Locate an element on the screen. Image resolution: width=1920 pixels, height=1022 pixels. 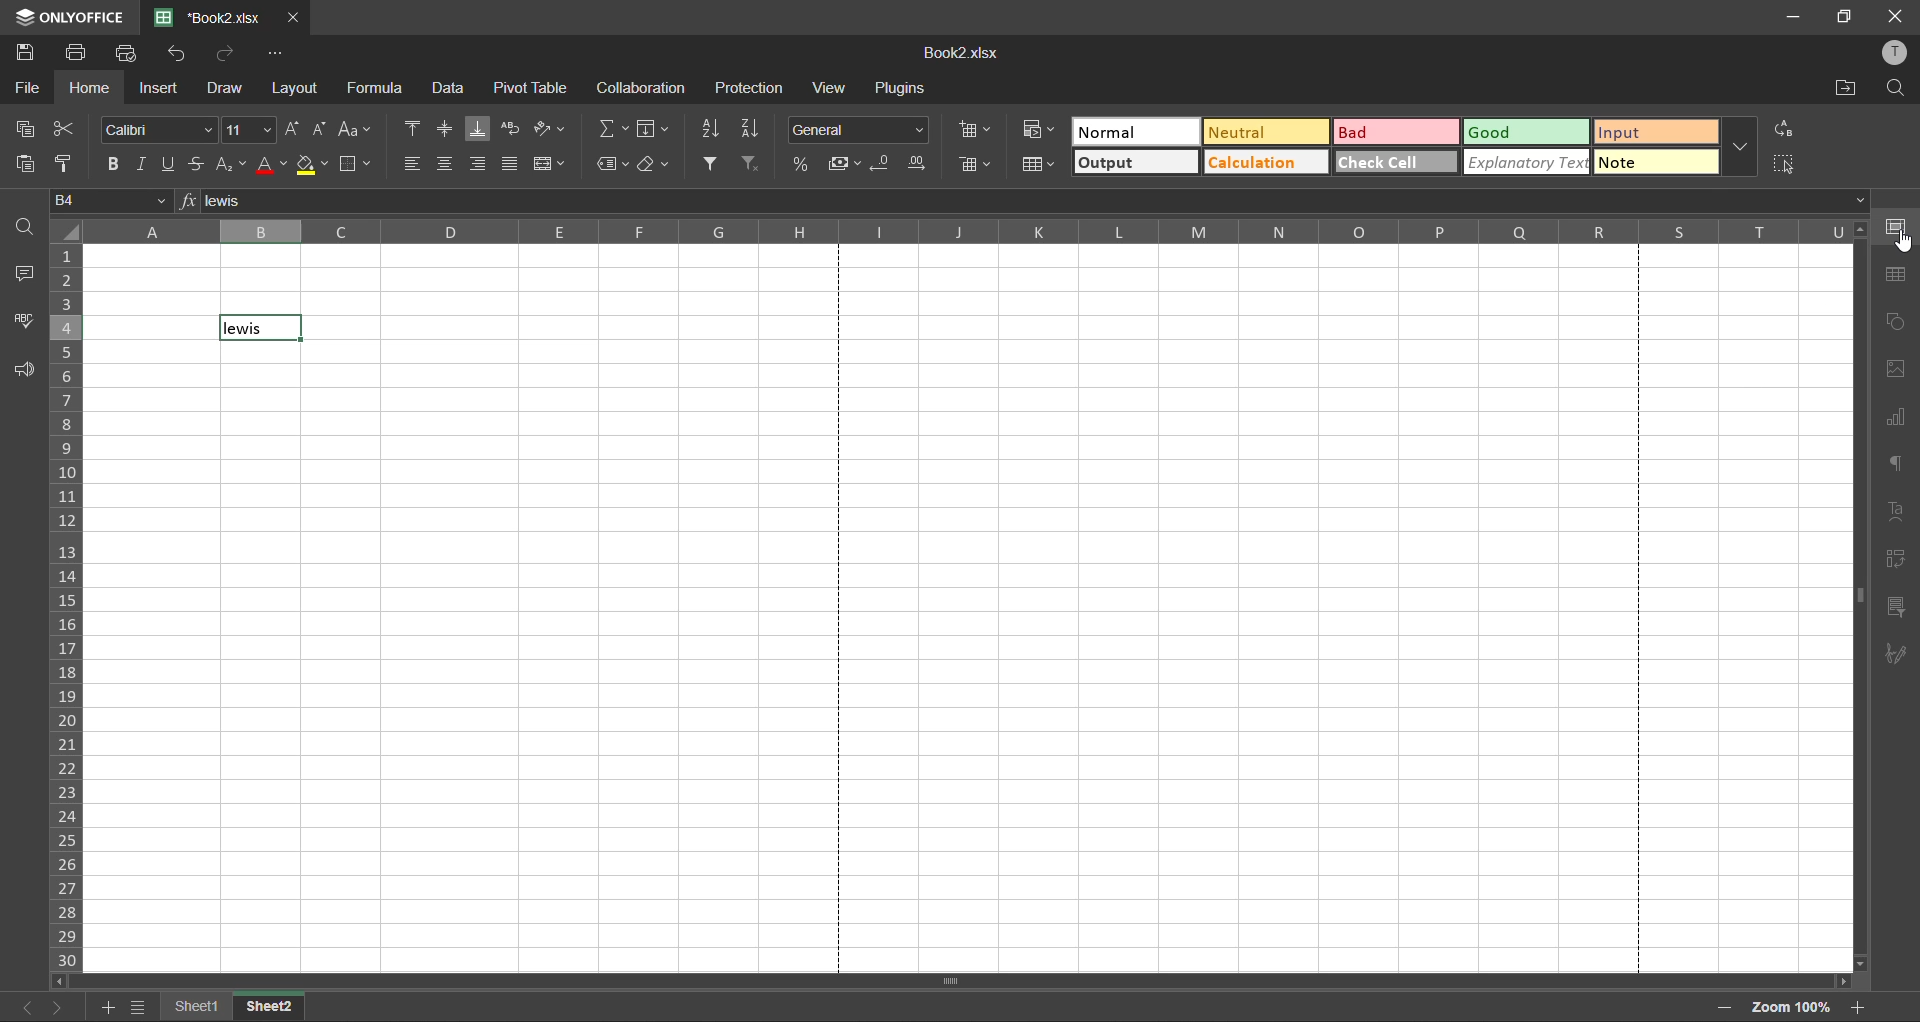
output is located at coordinates (1135, 163).